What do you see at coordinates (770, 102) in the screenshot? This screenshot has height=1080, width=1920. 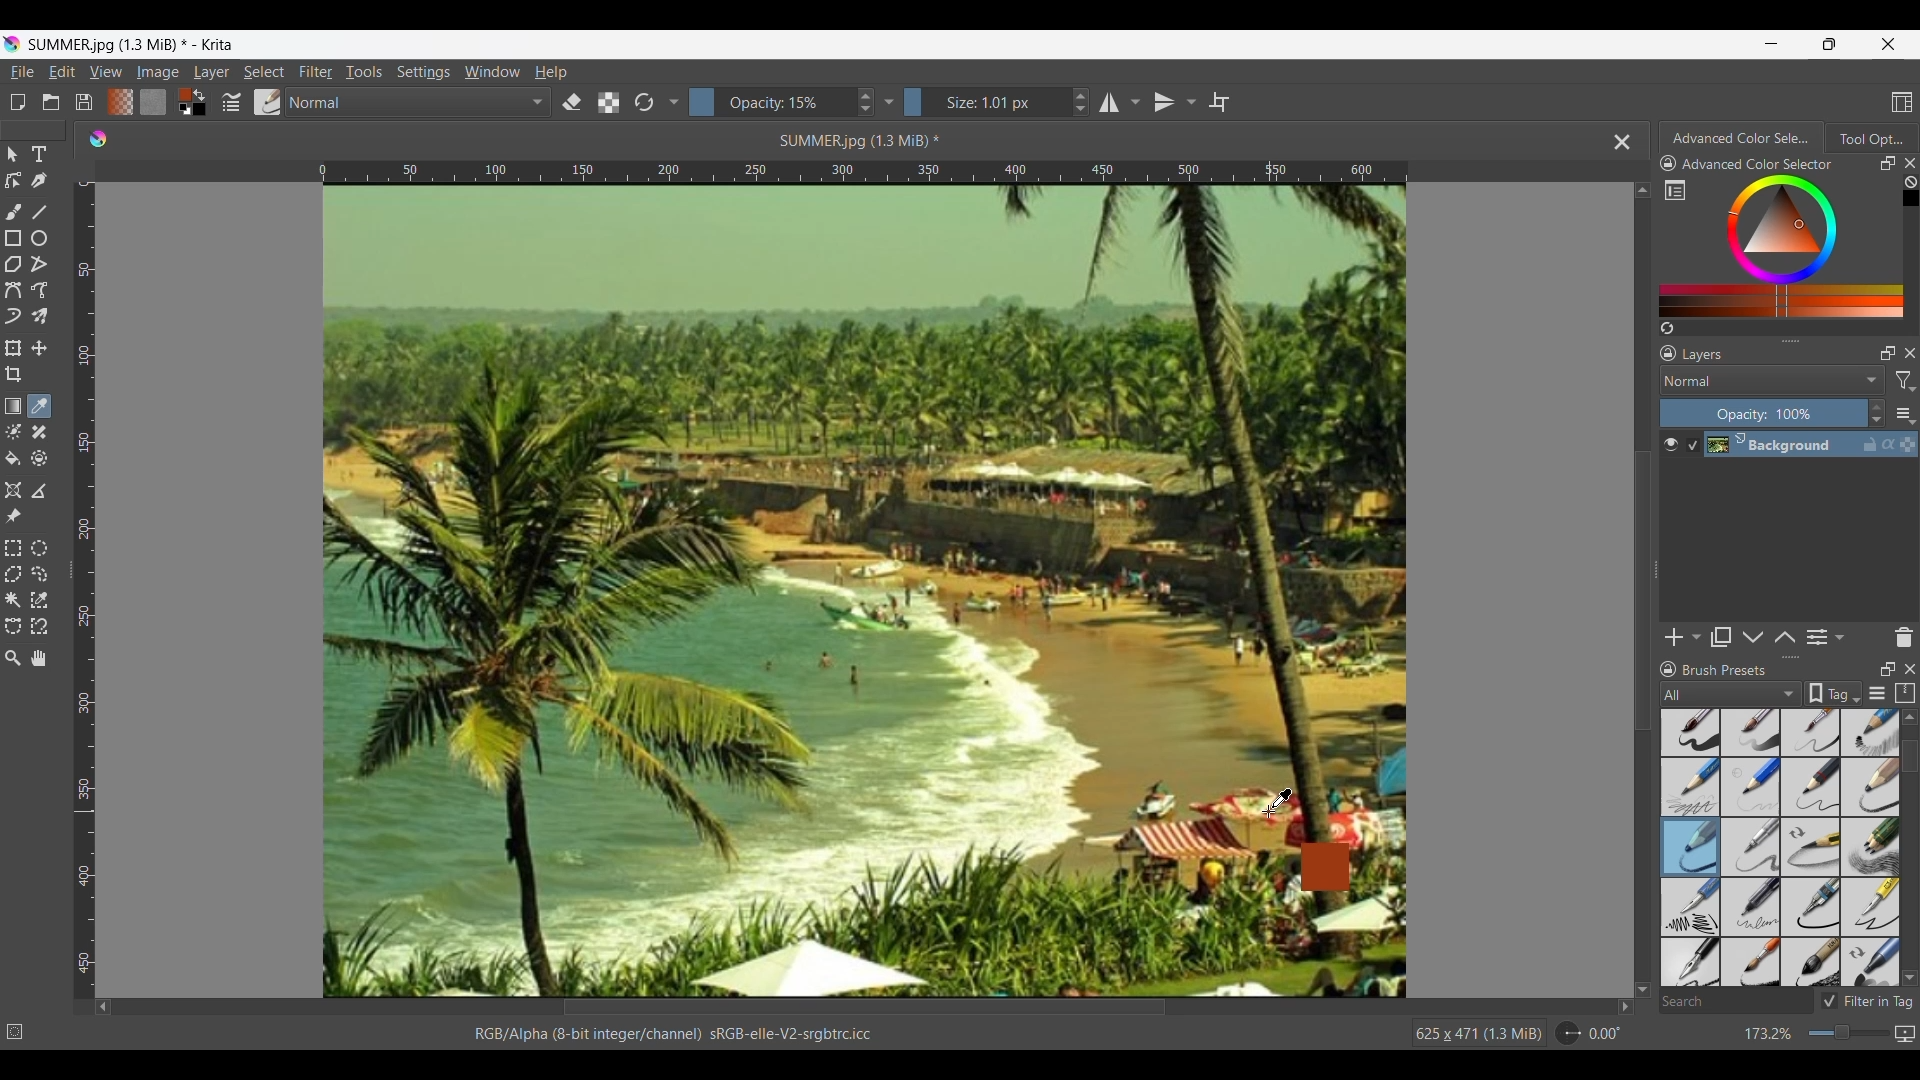 I see `Opacity: 15%` at bounding box center [770, 102].